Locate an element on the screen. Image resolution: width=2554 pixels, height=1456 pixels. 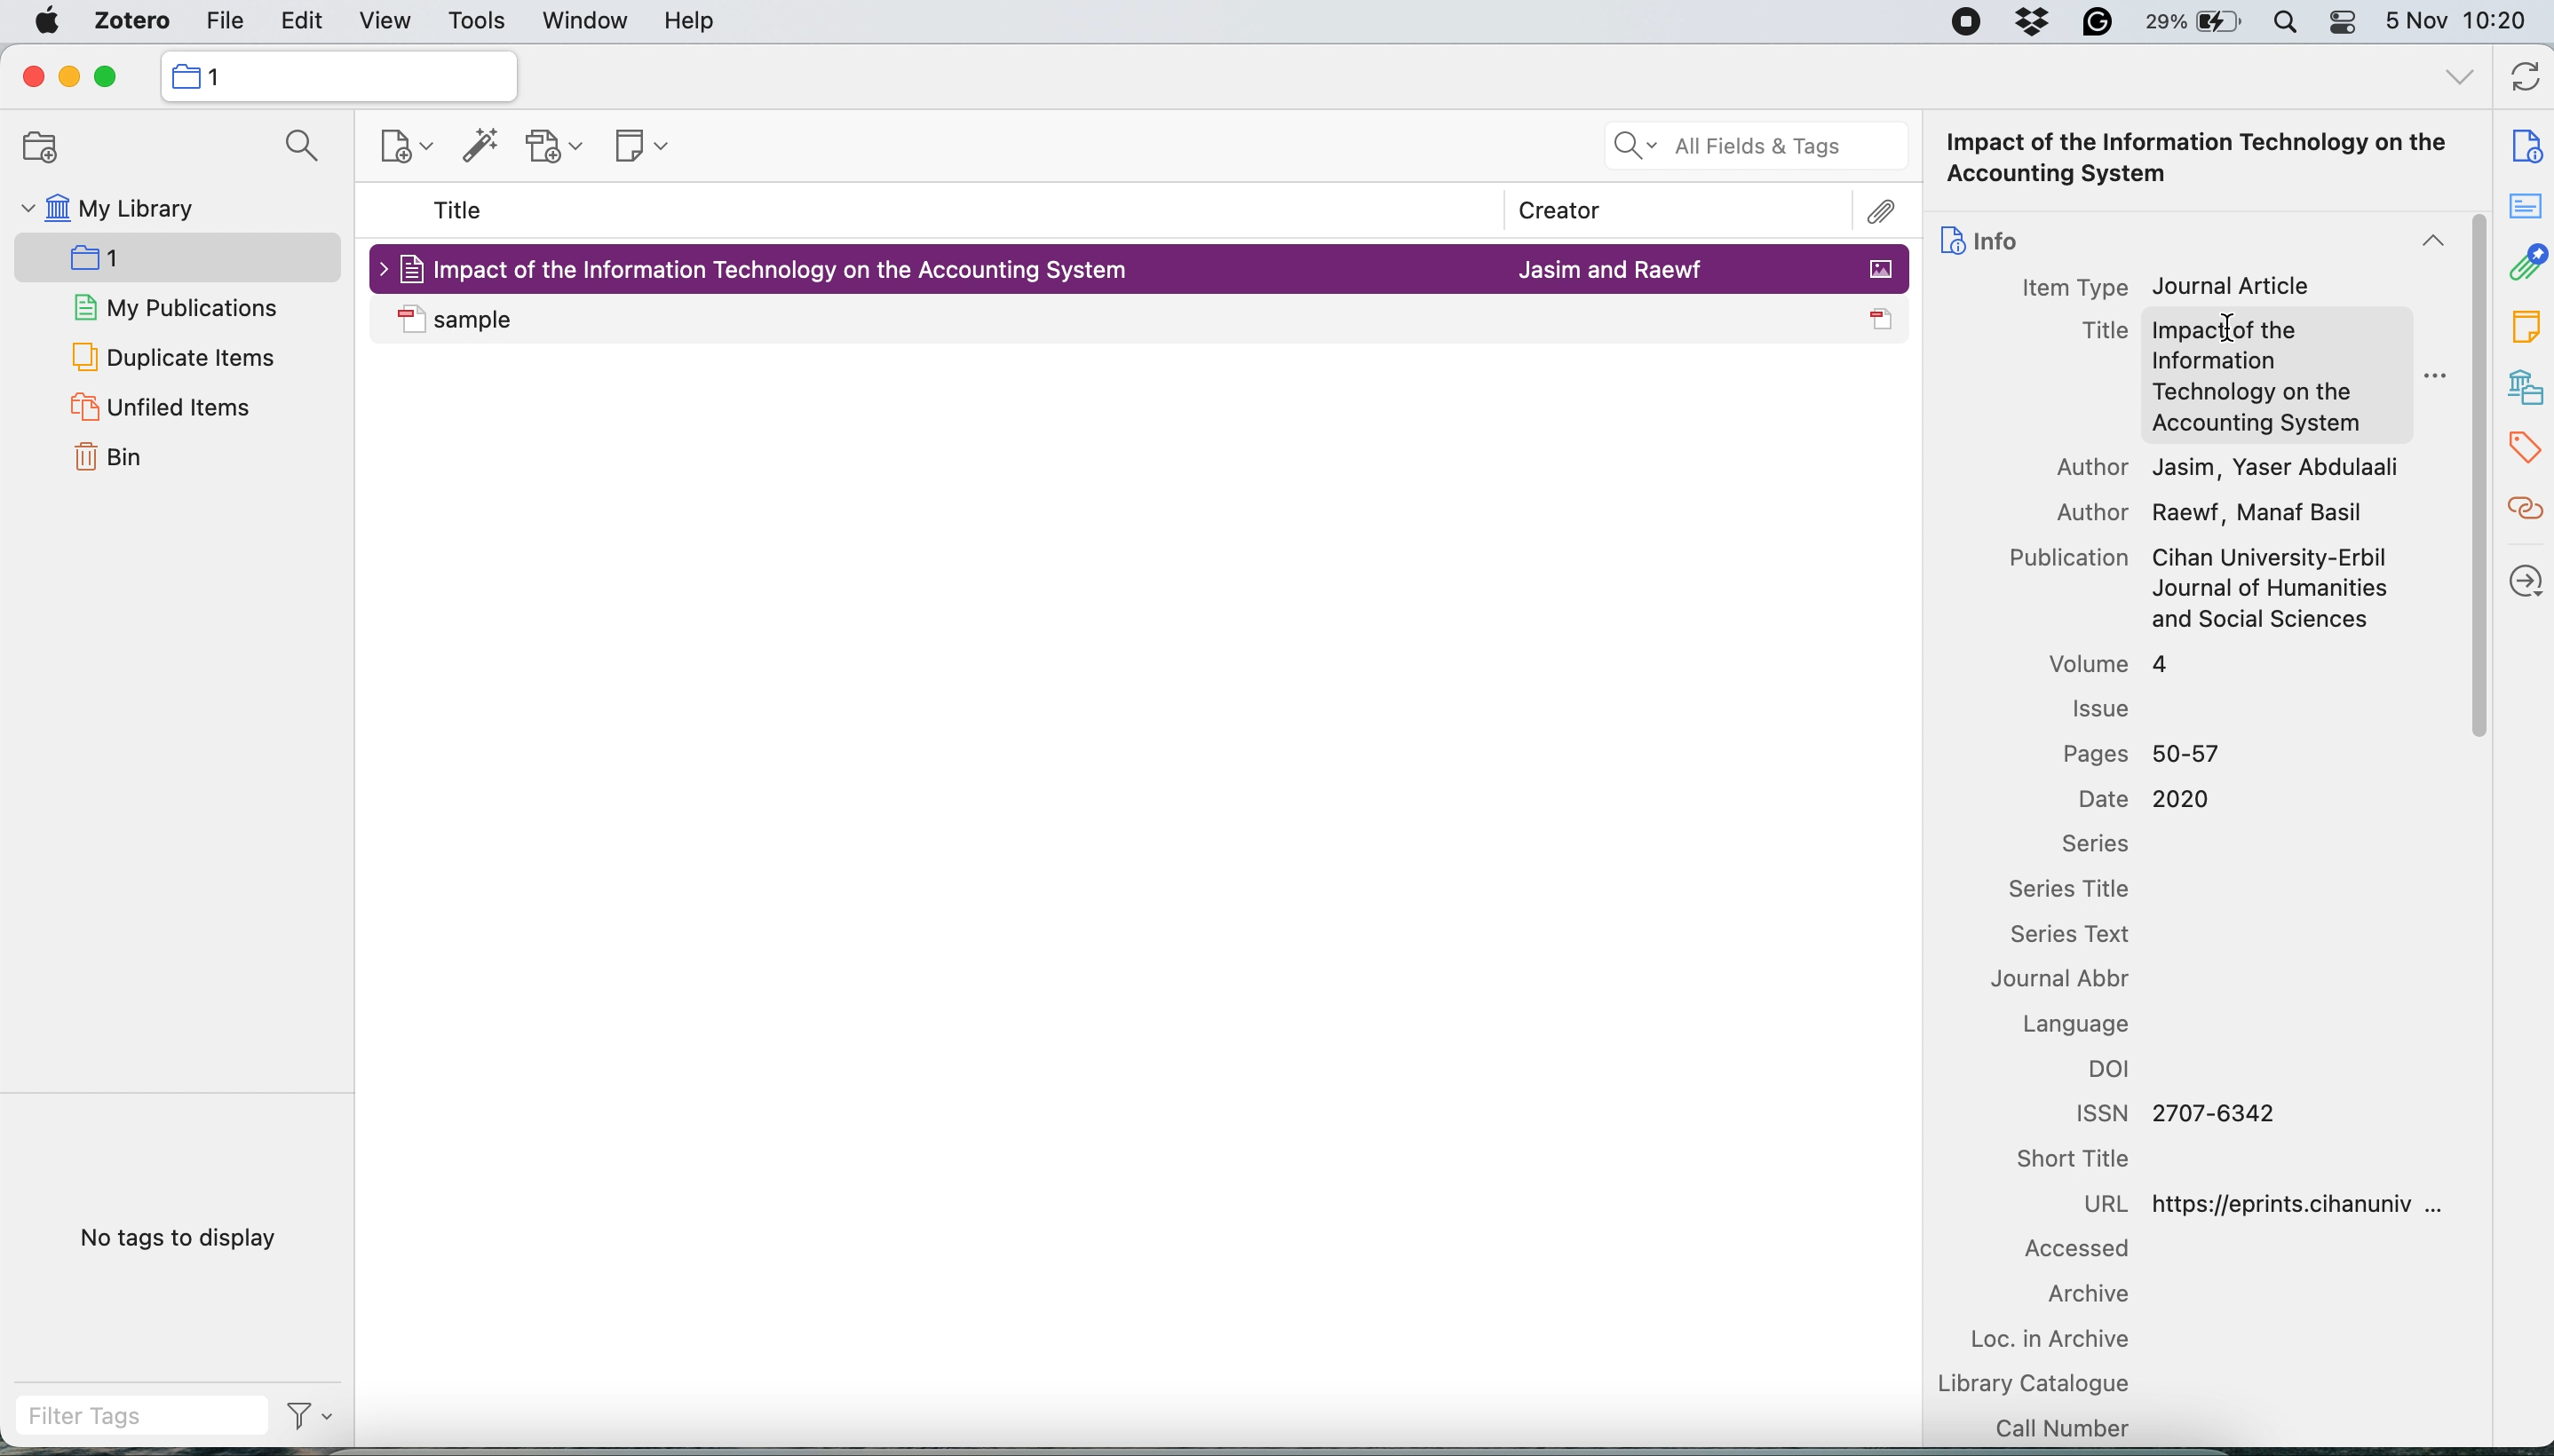
short title is located at coordinates (2079, 1160).